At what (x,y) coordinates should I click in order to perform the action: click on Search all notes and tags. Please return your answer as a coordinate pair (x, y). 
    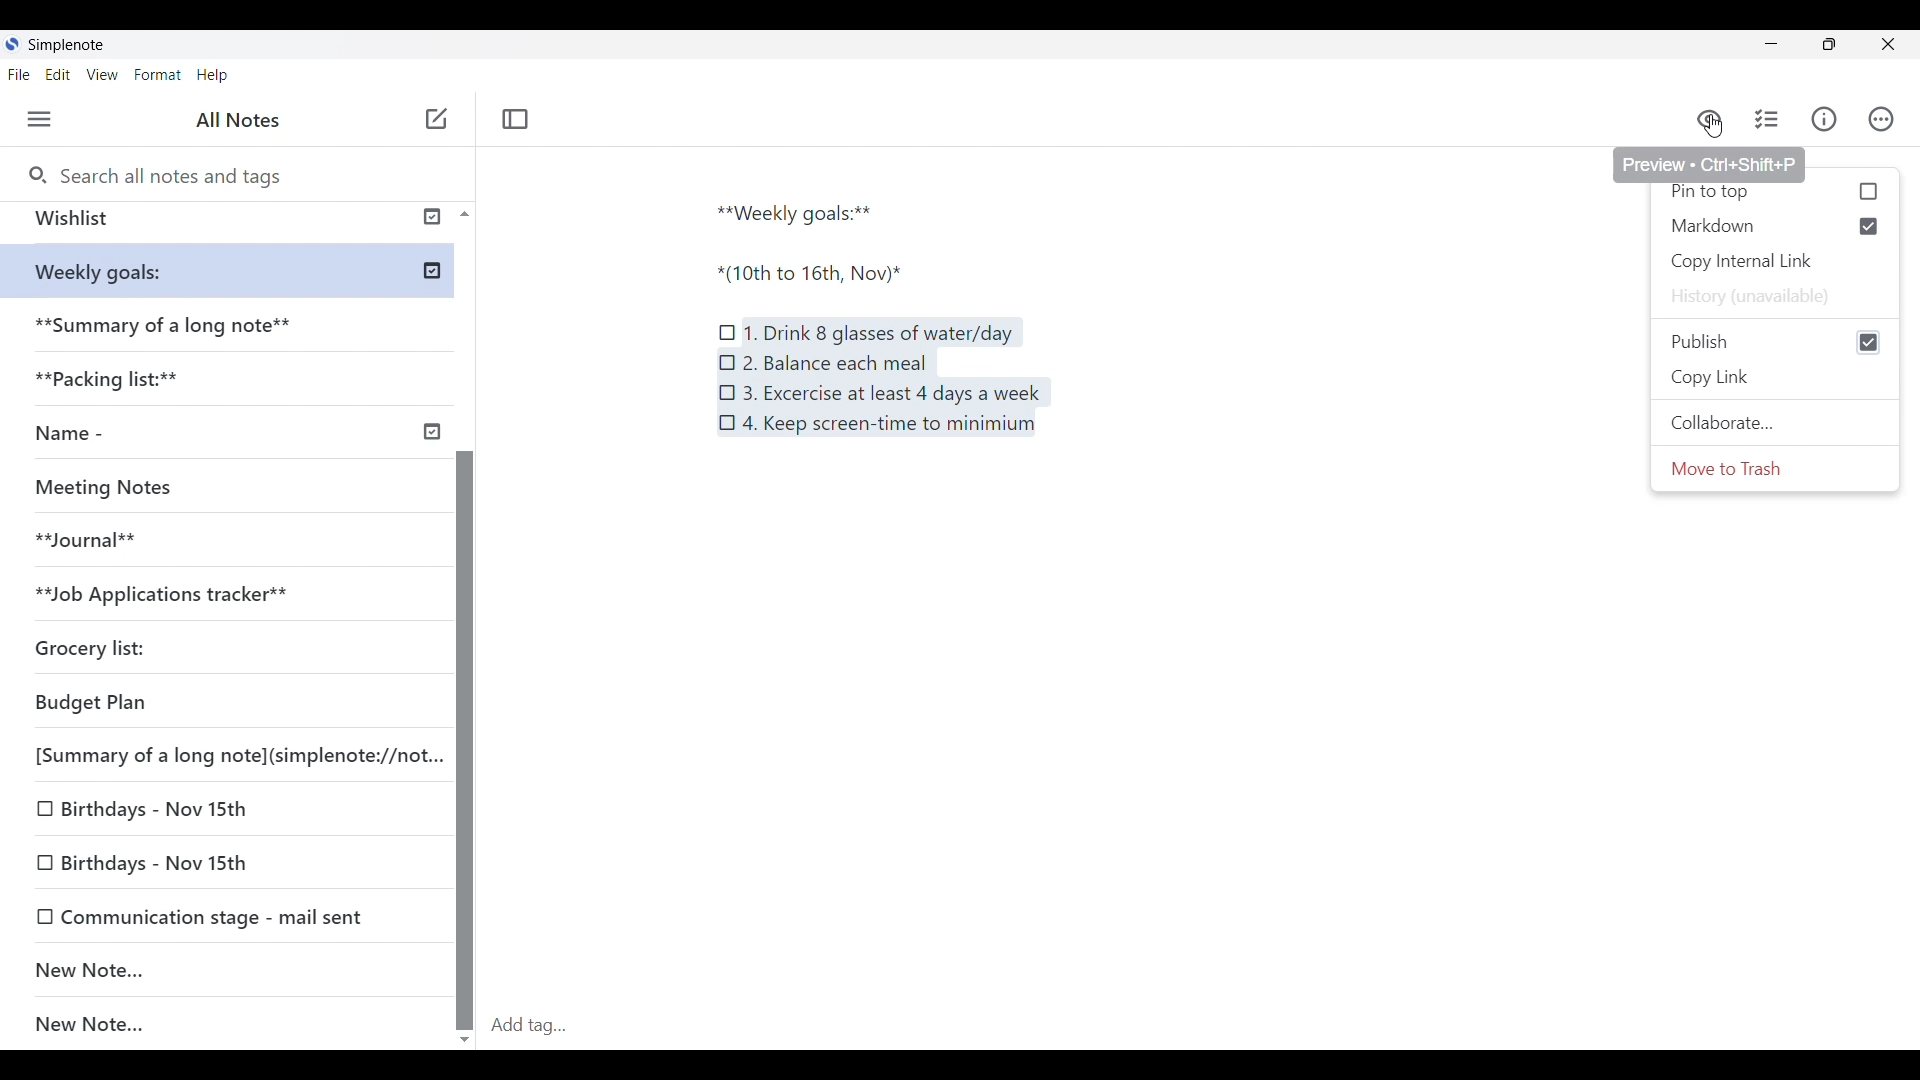
    Looking at the image, I should click on (171, 173).